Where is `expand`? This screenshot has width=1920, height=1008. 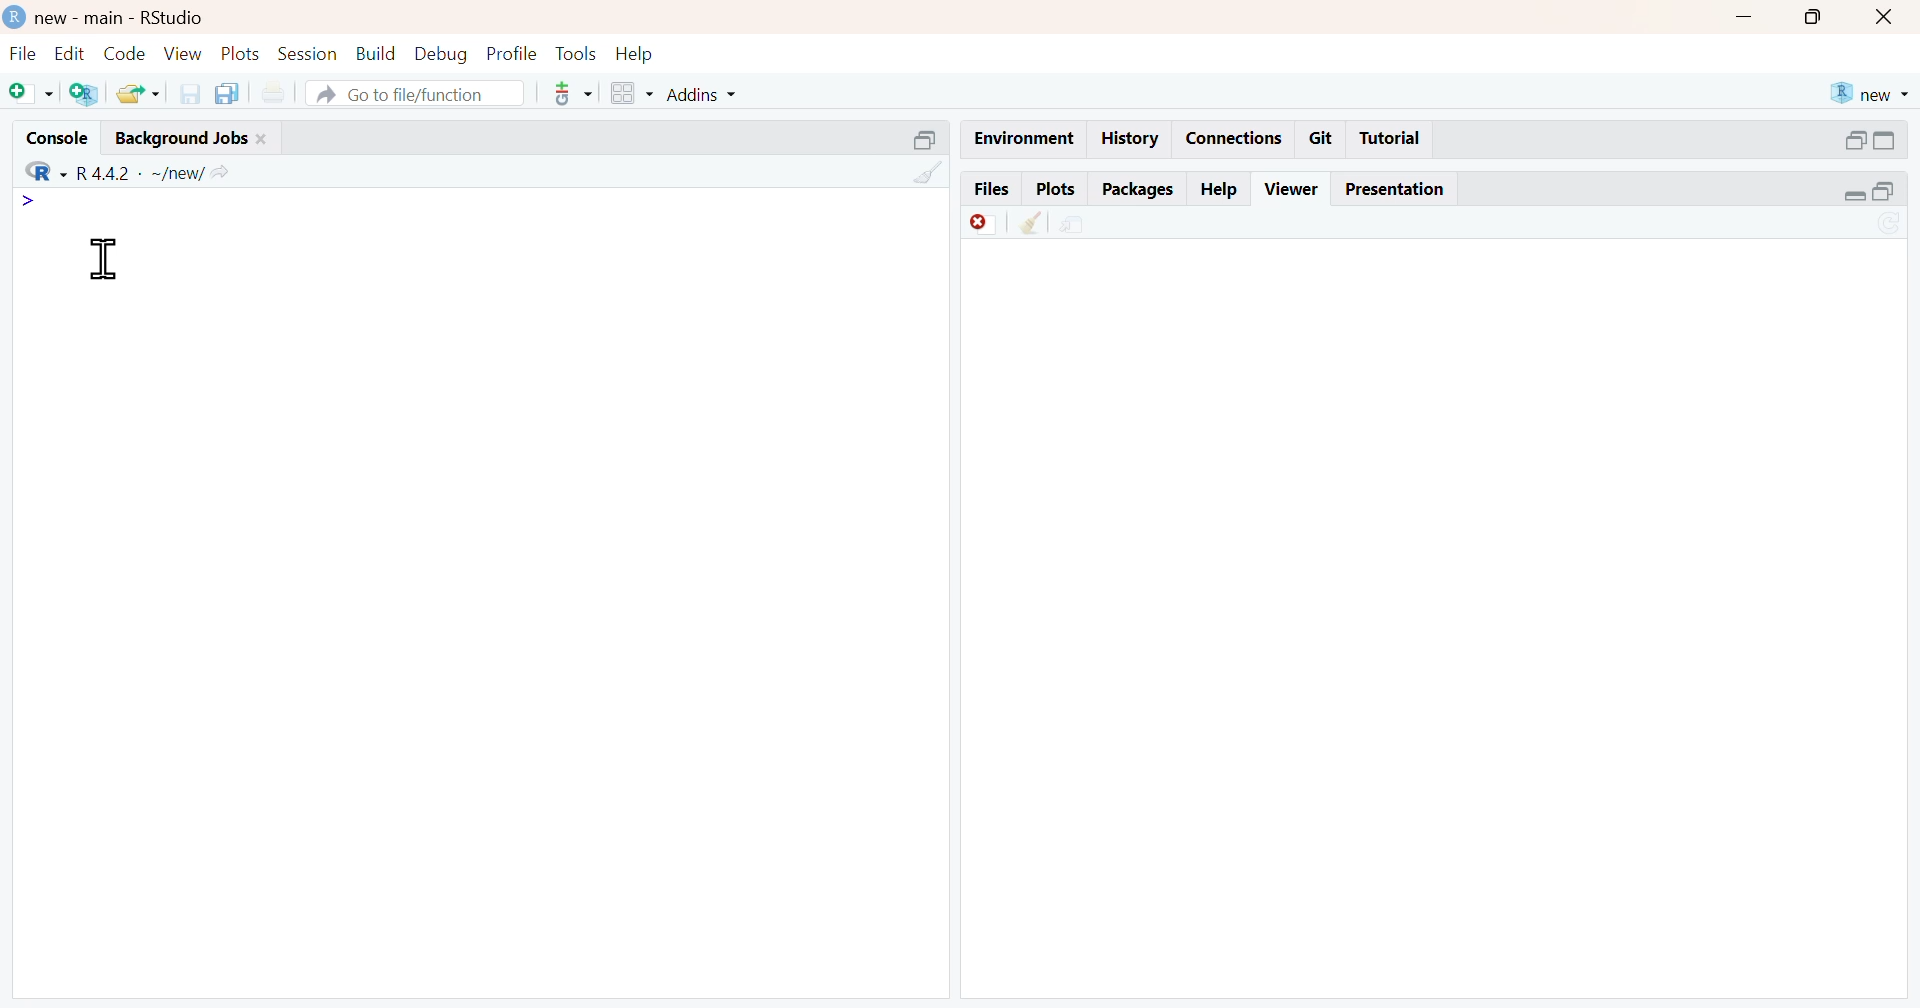
expand is located at coordinates (1853, 142).